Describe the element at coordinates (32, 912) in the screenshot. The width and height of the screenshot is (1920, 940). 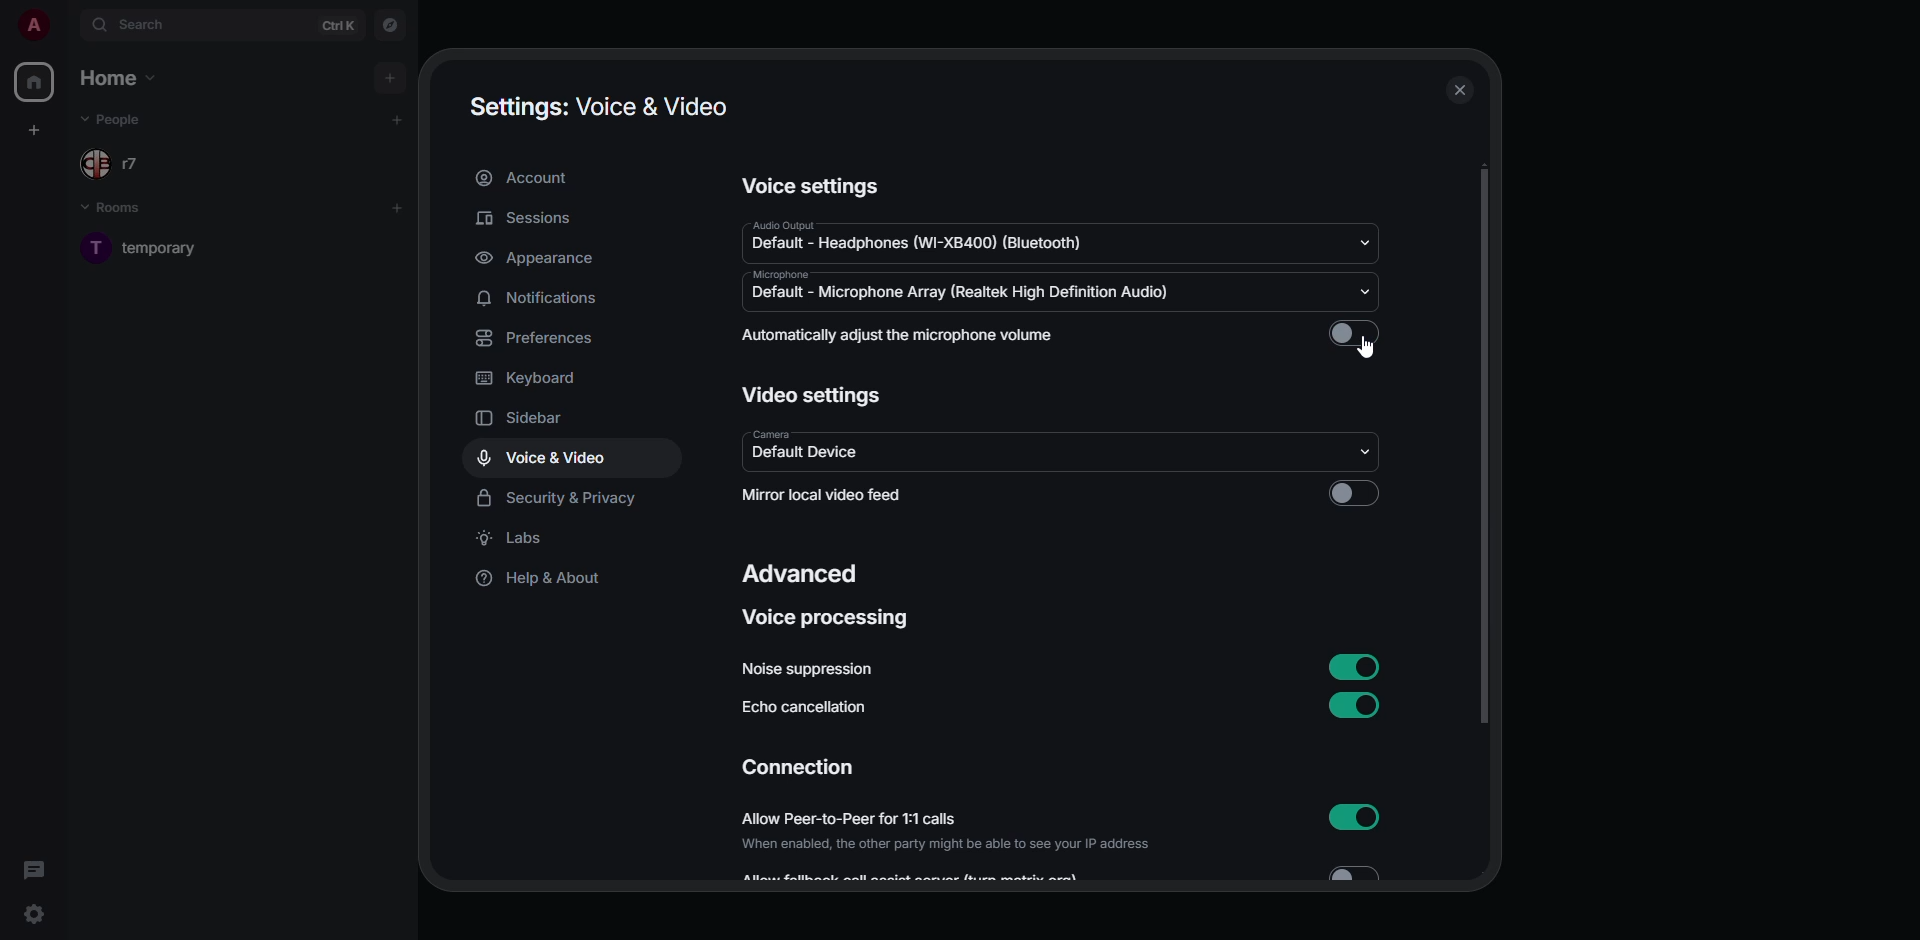
I see `quick settings` at that location.